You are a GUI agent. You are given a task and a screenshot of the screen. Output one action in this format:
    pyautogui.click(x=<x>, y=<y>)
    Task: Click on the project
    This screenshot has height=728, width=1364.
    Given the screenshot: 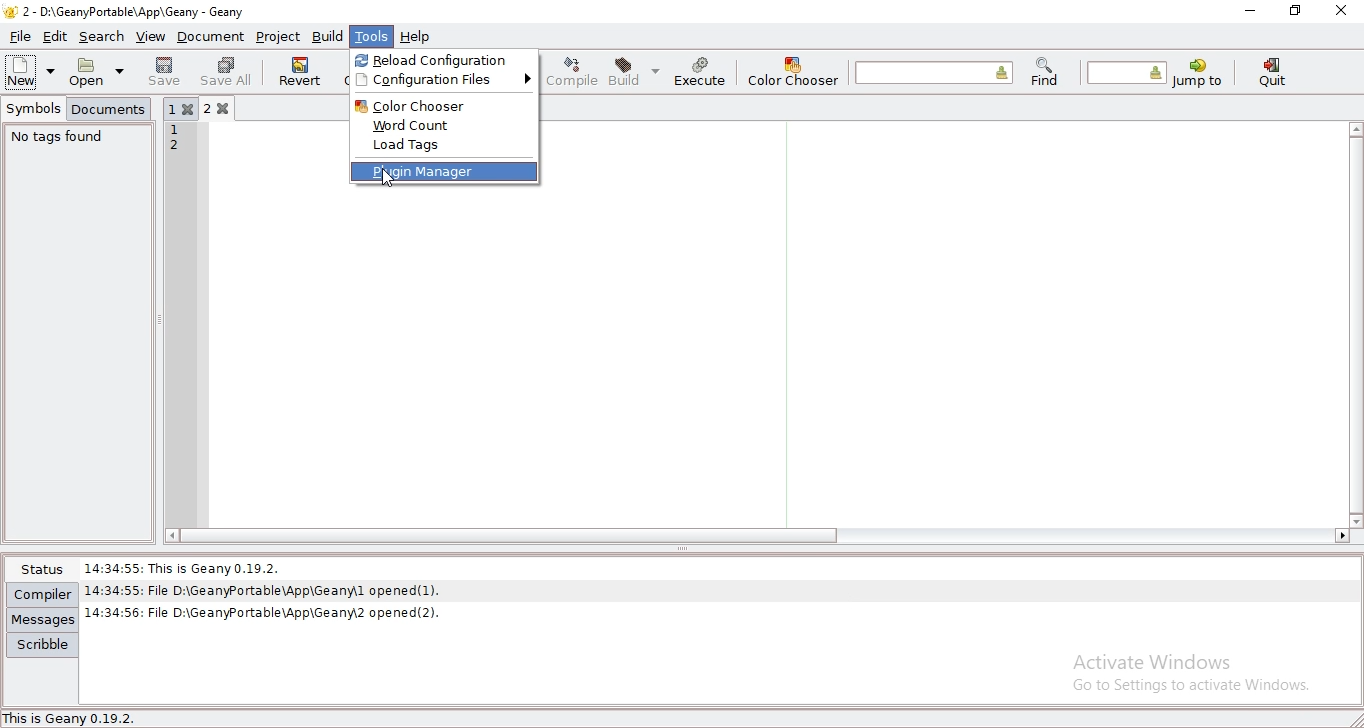 What is the action you would take?
    pyautogui.click(x=278, y=37)
    